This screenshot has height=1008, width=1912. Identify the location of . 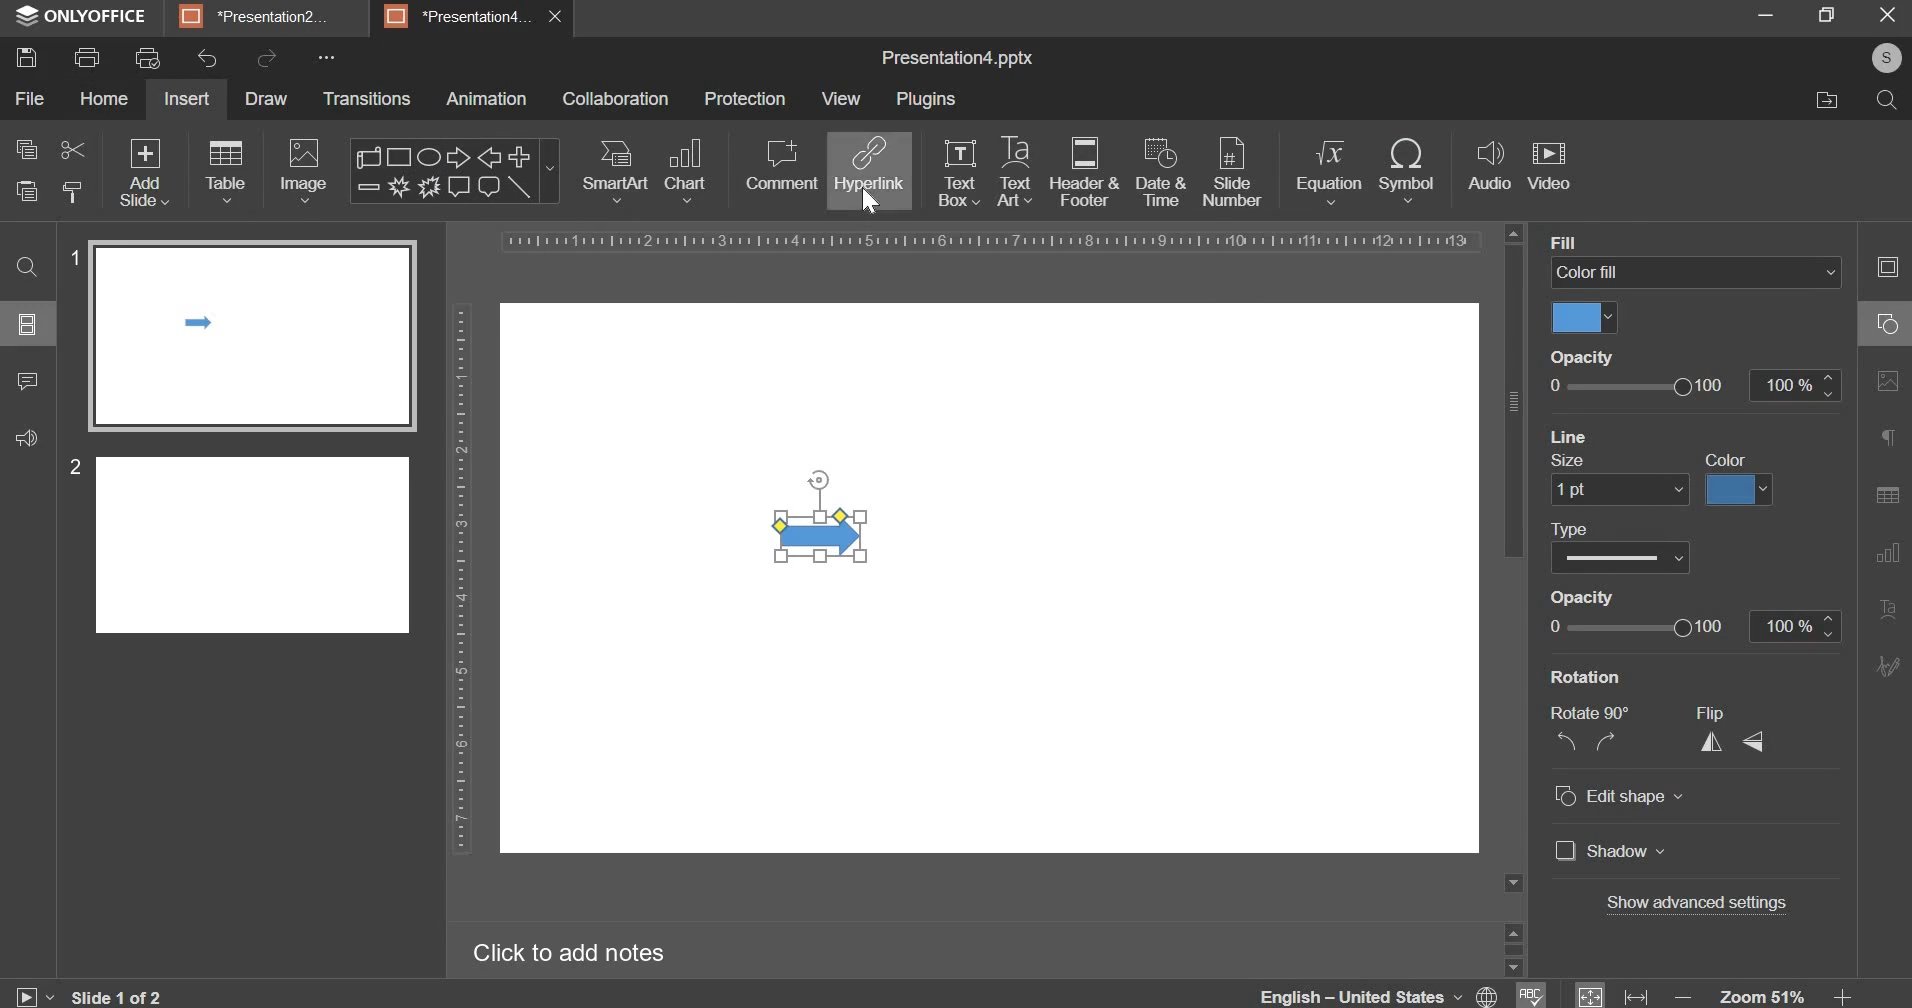
(1628, 601).